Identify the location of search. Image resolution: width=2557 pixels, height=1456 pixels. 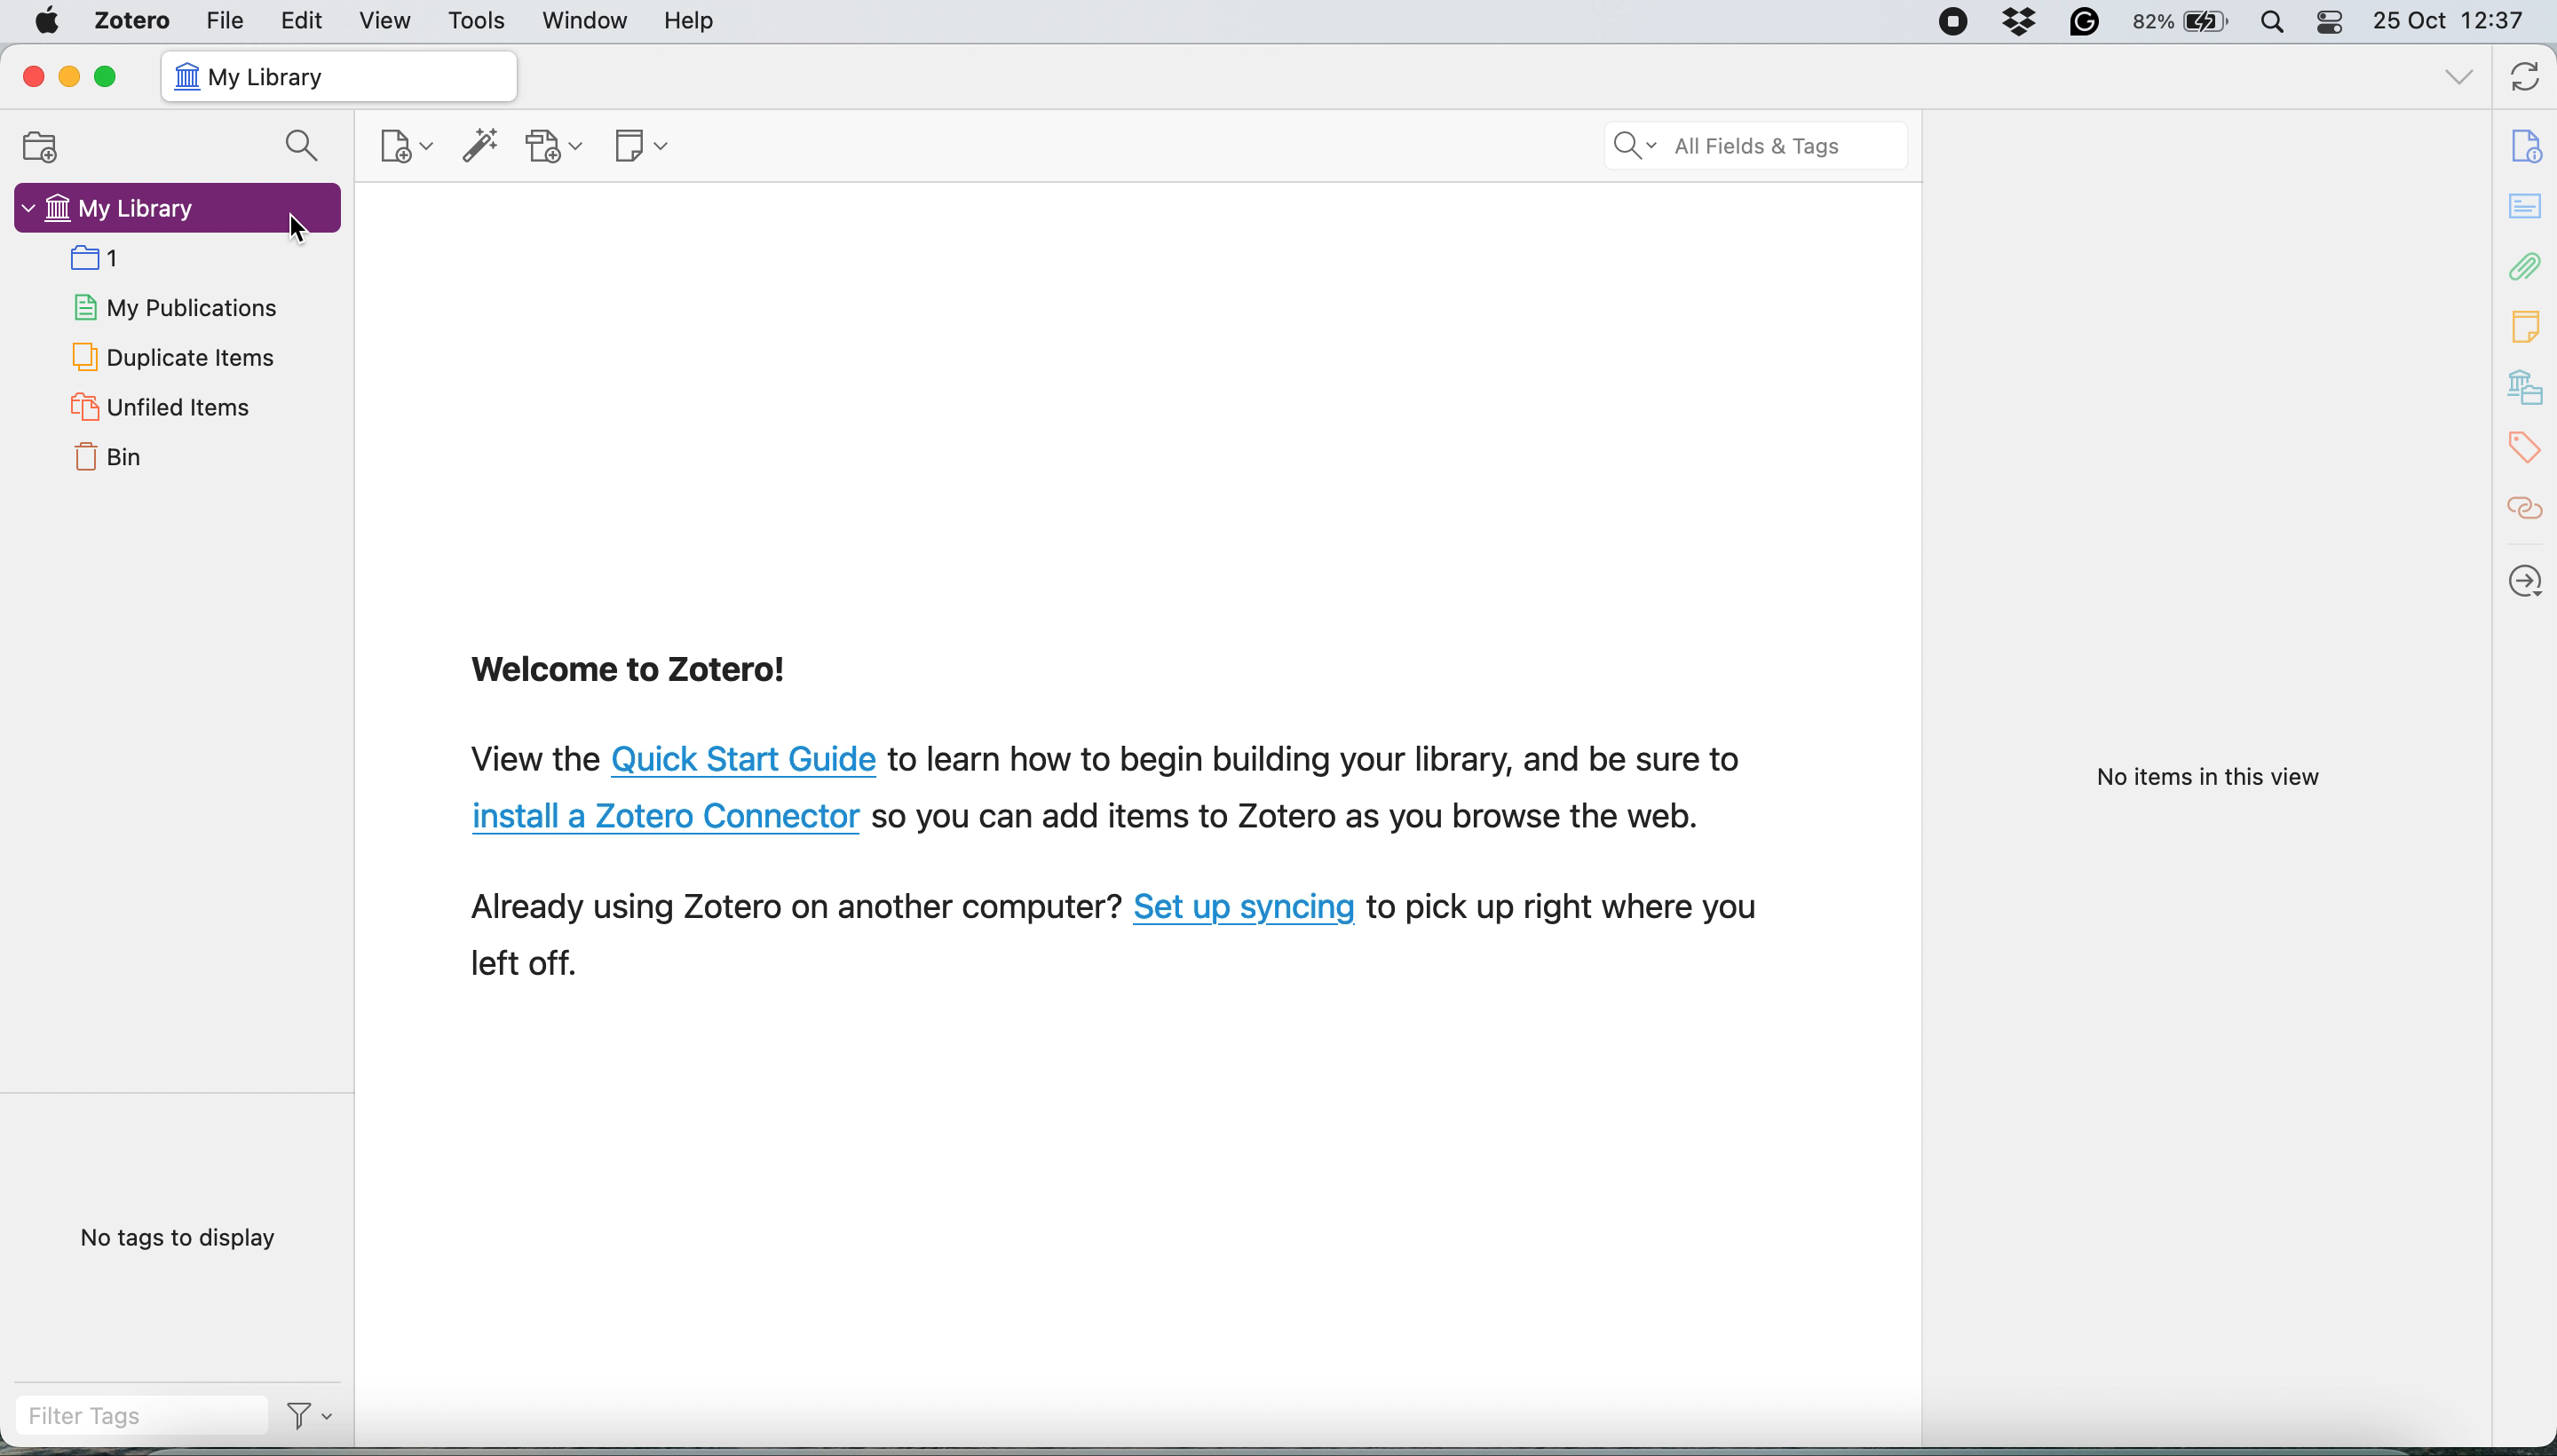
(301, 144).